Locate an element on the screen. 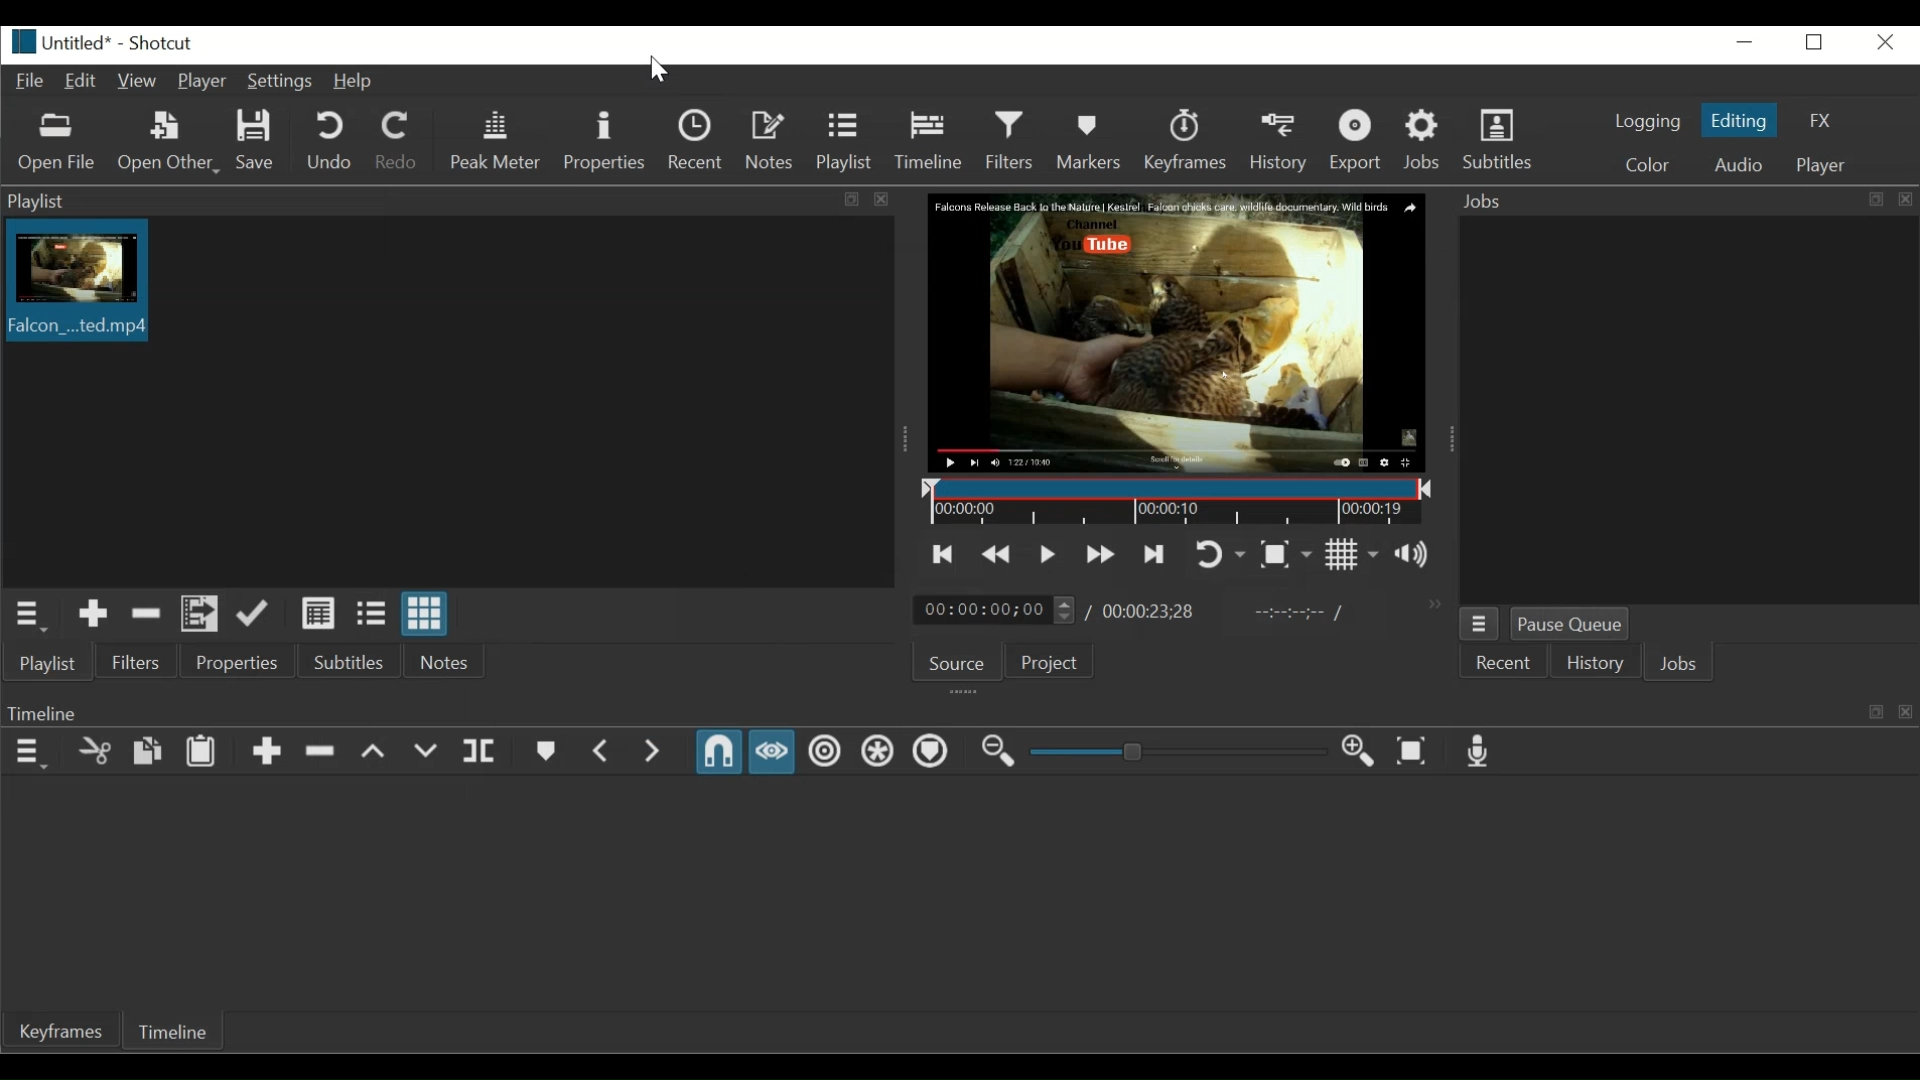 The height and width of the screenshot is (1080, 1920). View is located at coordinates (142, 82).